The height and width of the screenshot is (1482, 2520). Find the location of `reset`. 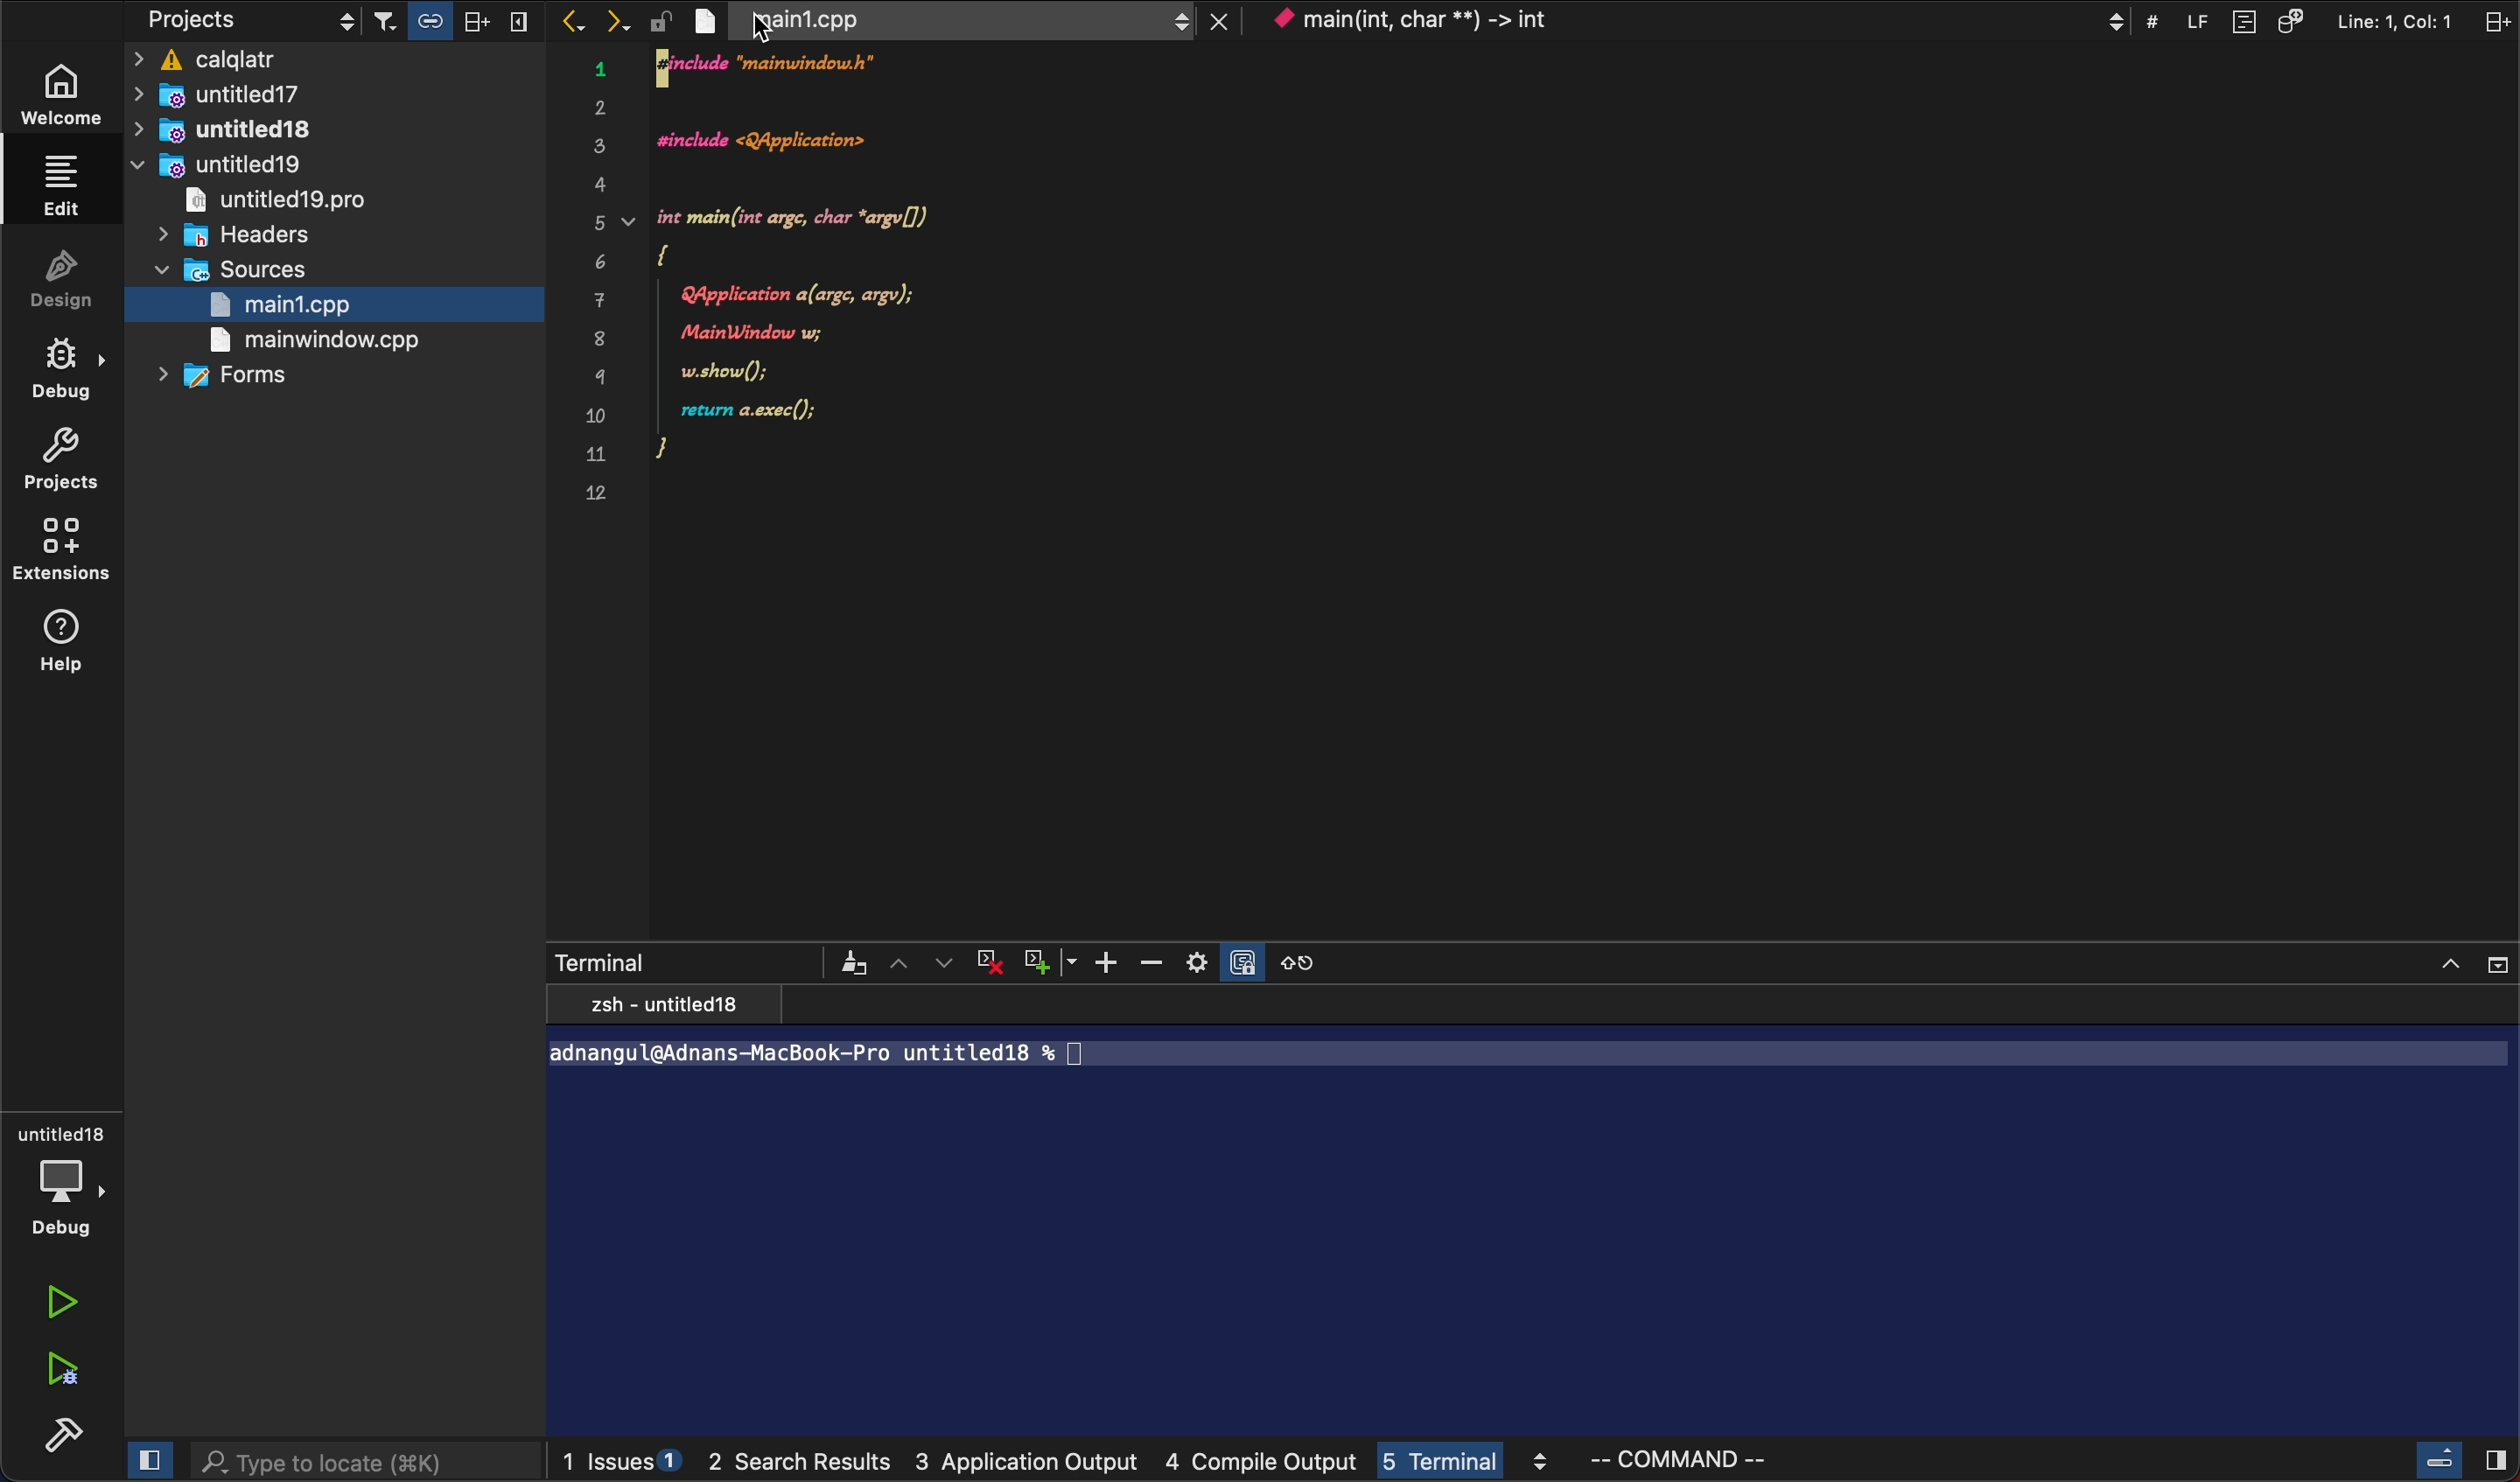

reset is located at coordinates (1319, 961).